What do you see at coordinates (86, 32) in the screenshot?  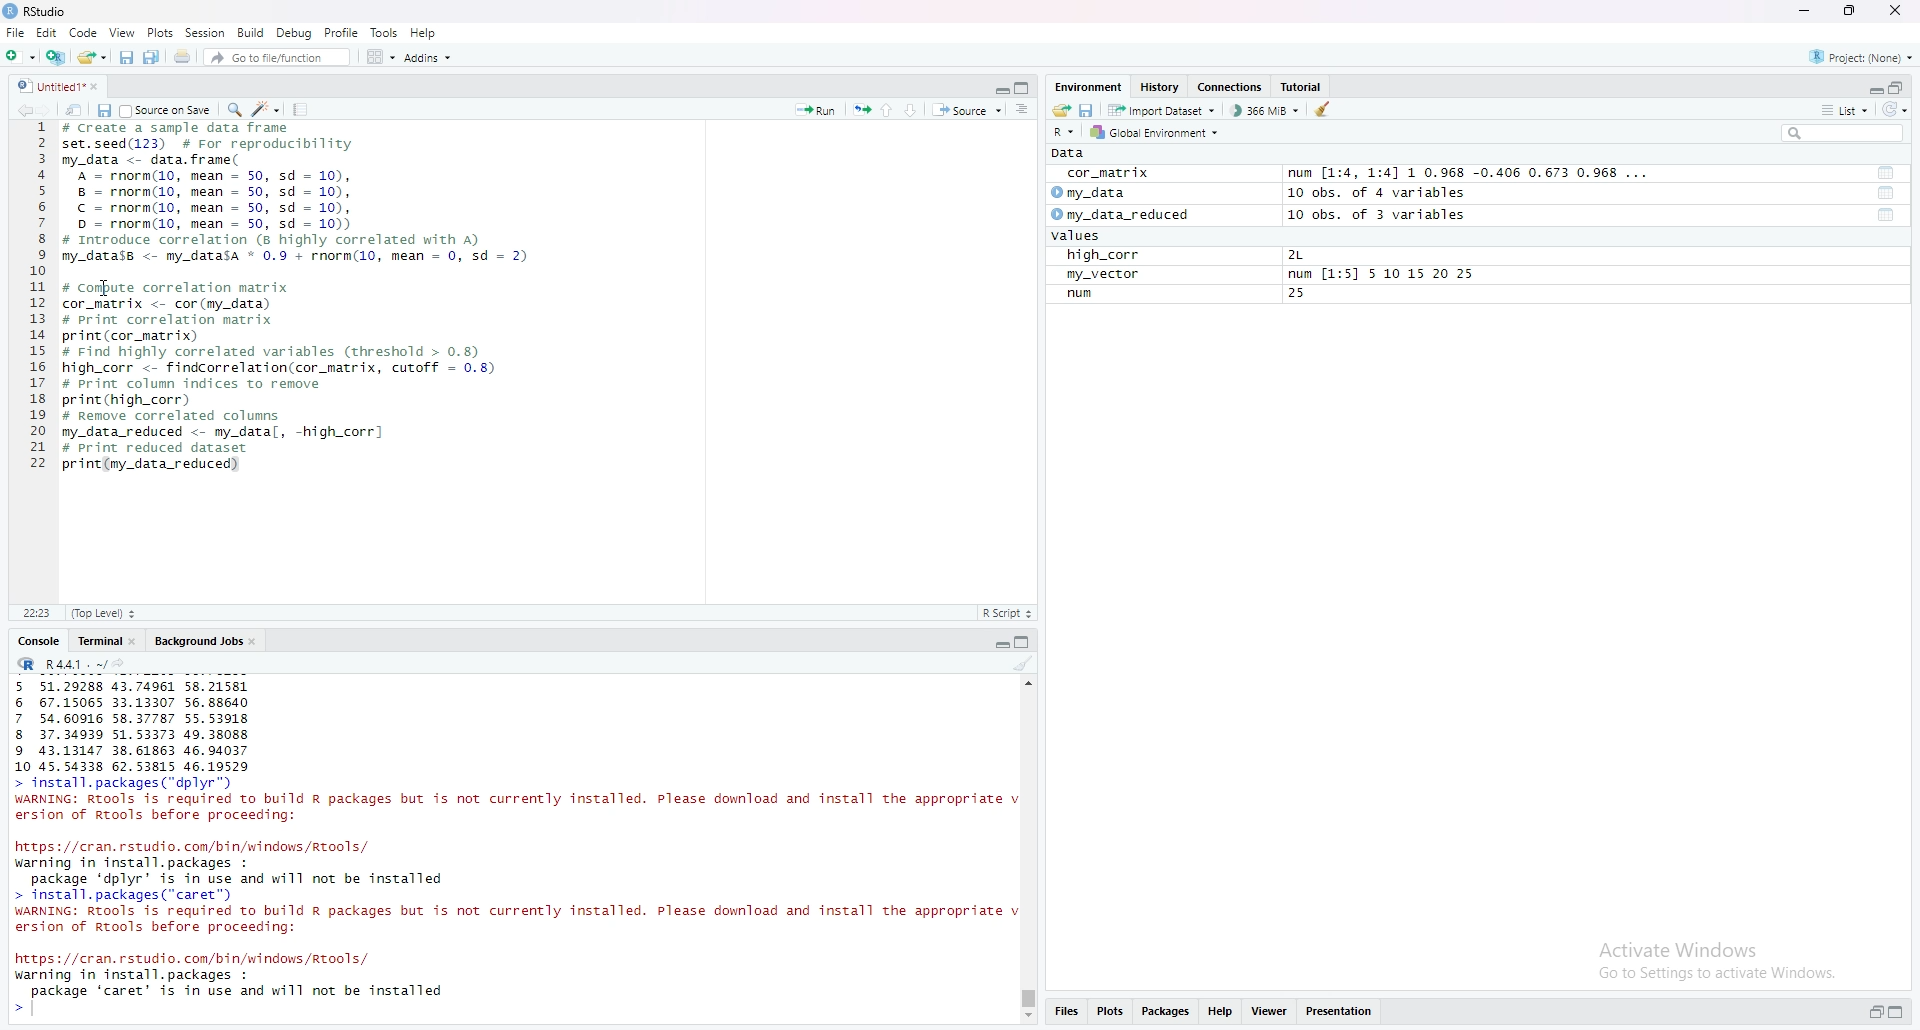 I see `Code` at bounding box center [86, 32].